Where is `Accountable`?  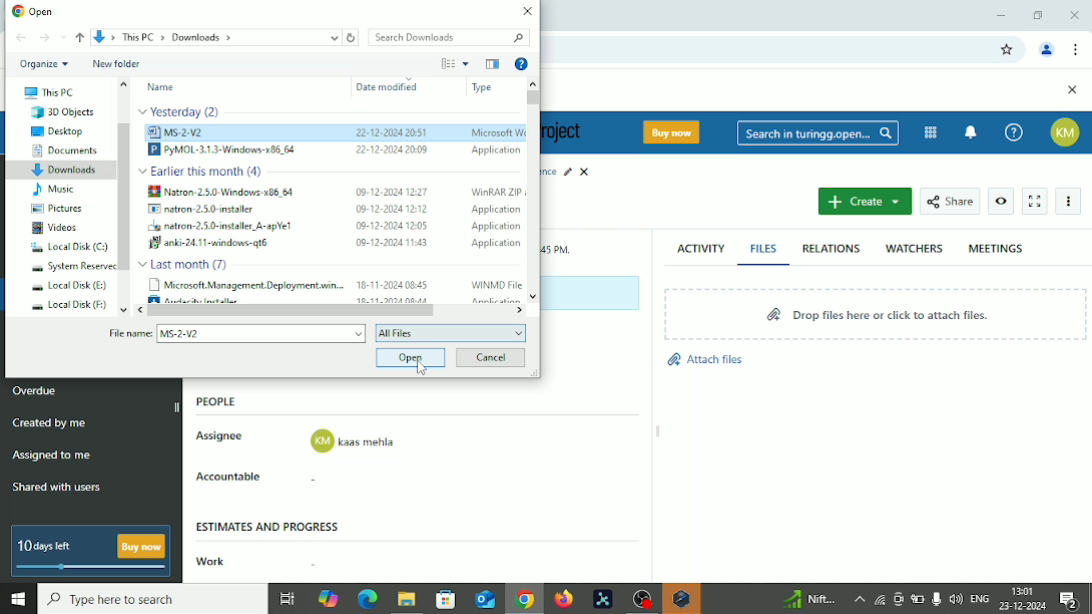 Accountable is located at coordinates (236, 477).